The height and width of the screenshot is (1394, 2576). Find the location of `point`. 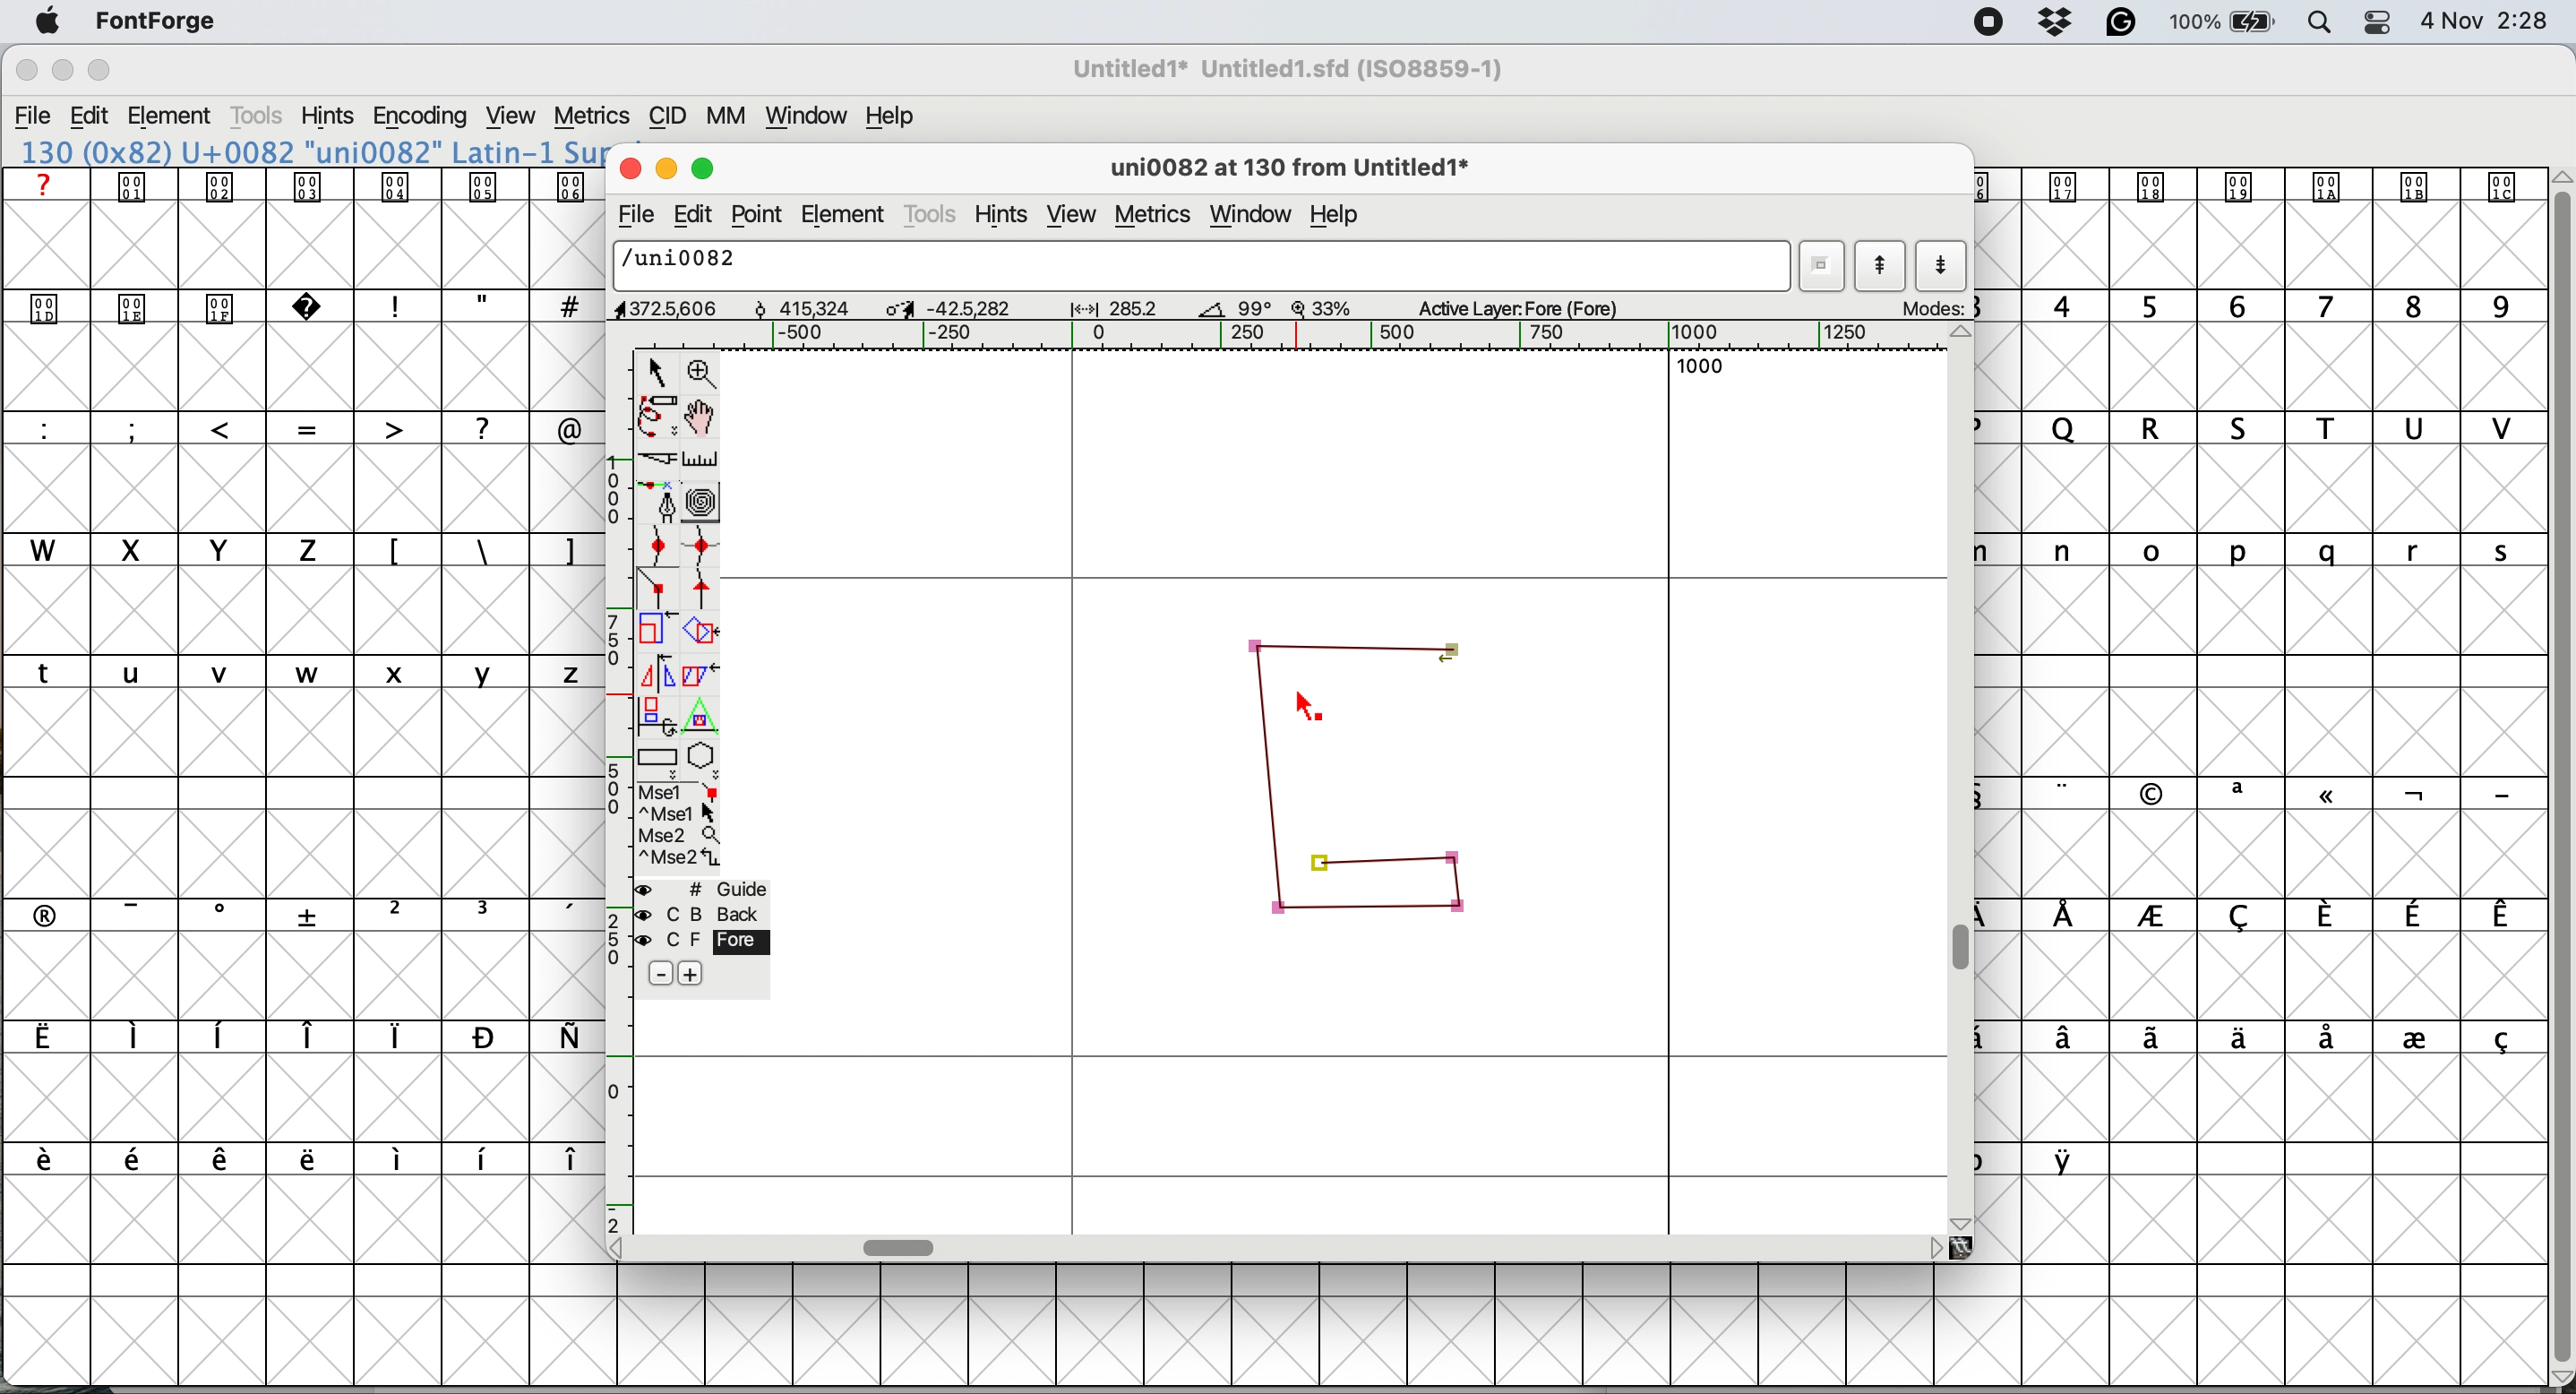

point is located at coordinates (758, 215).